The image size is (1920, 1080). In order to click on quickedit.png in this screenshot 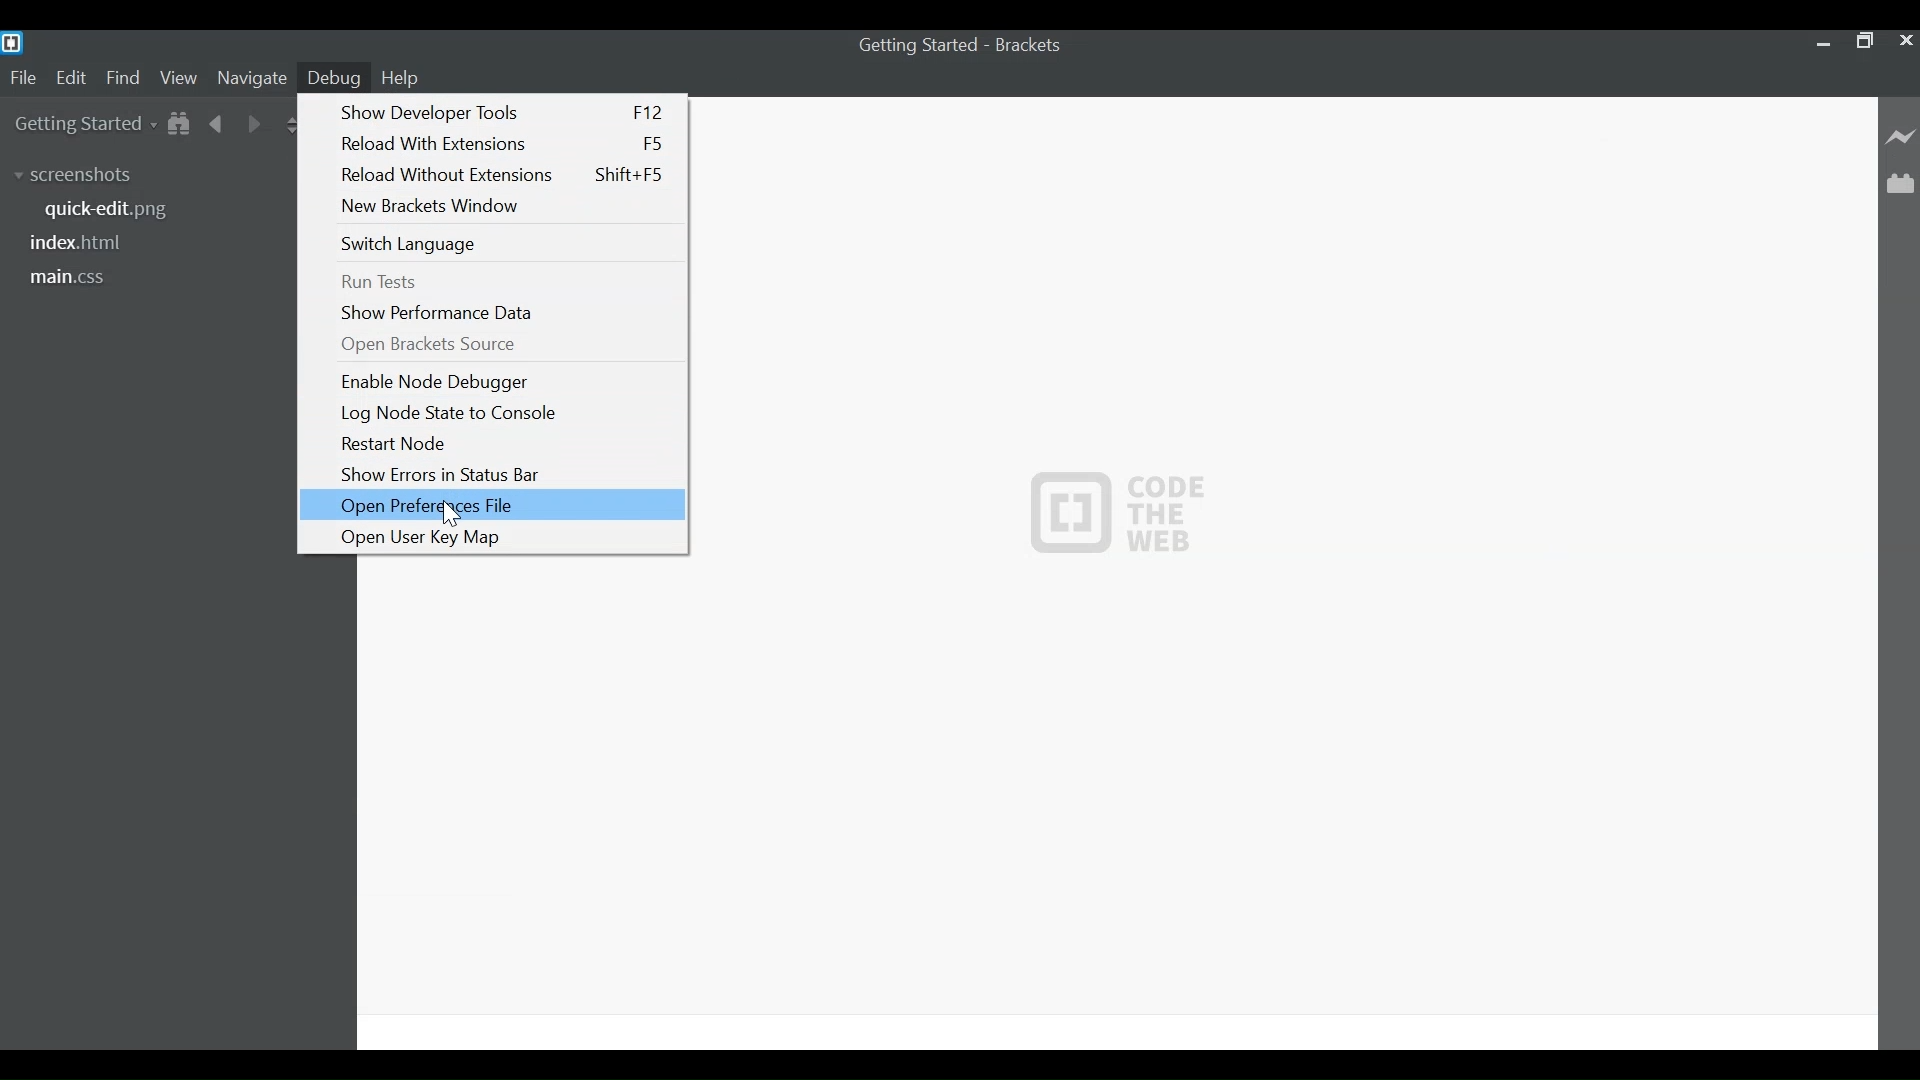, I will do `click(107, 211)`.